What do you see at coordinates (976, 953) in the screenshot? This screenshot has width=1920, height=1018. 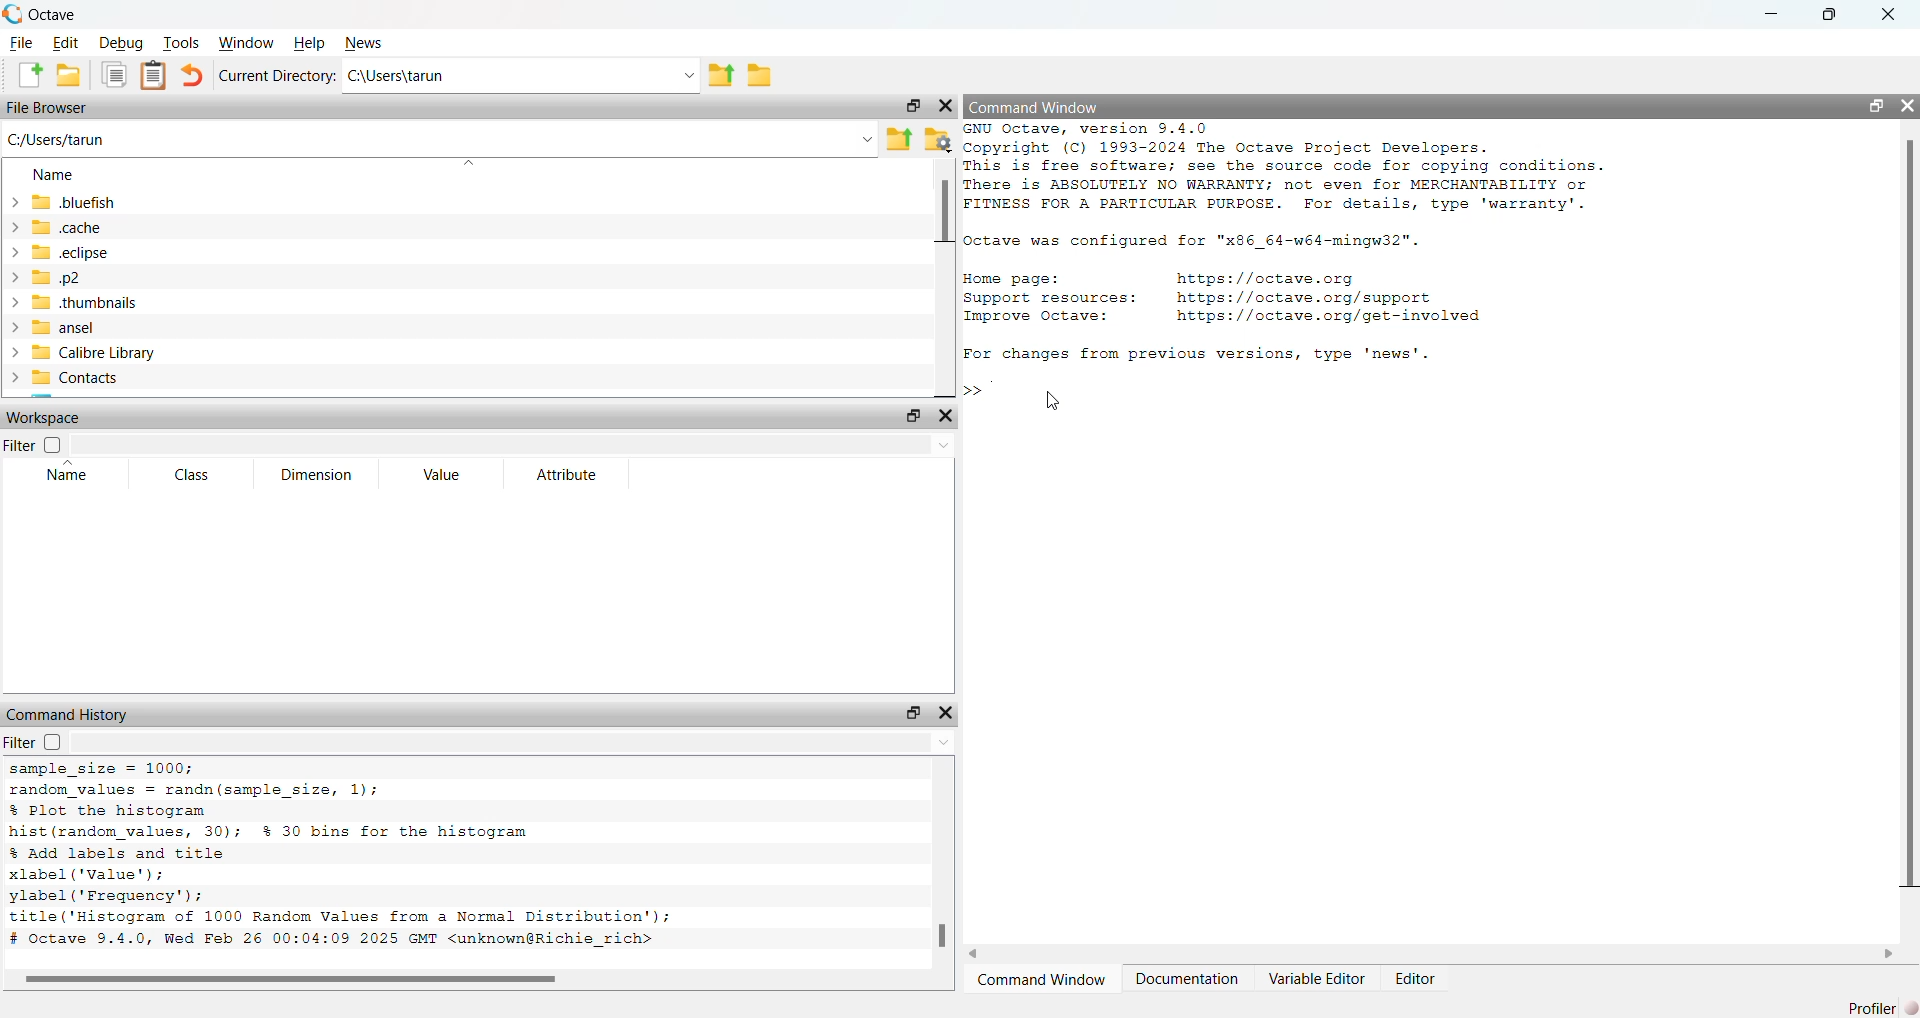 I see `scroll left` at bounding box center [976, 953].